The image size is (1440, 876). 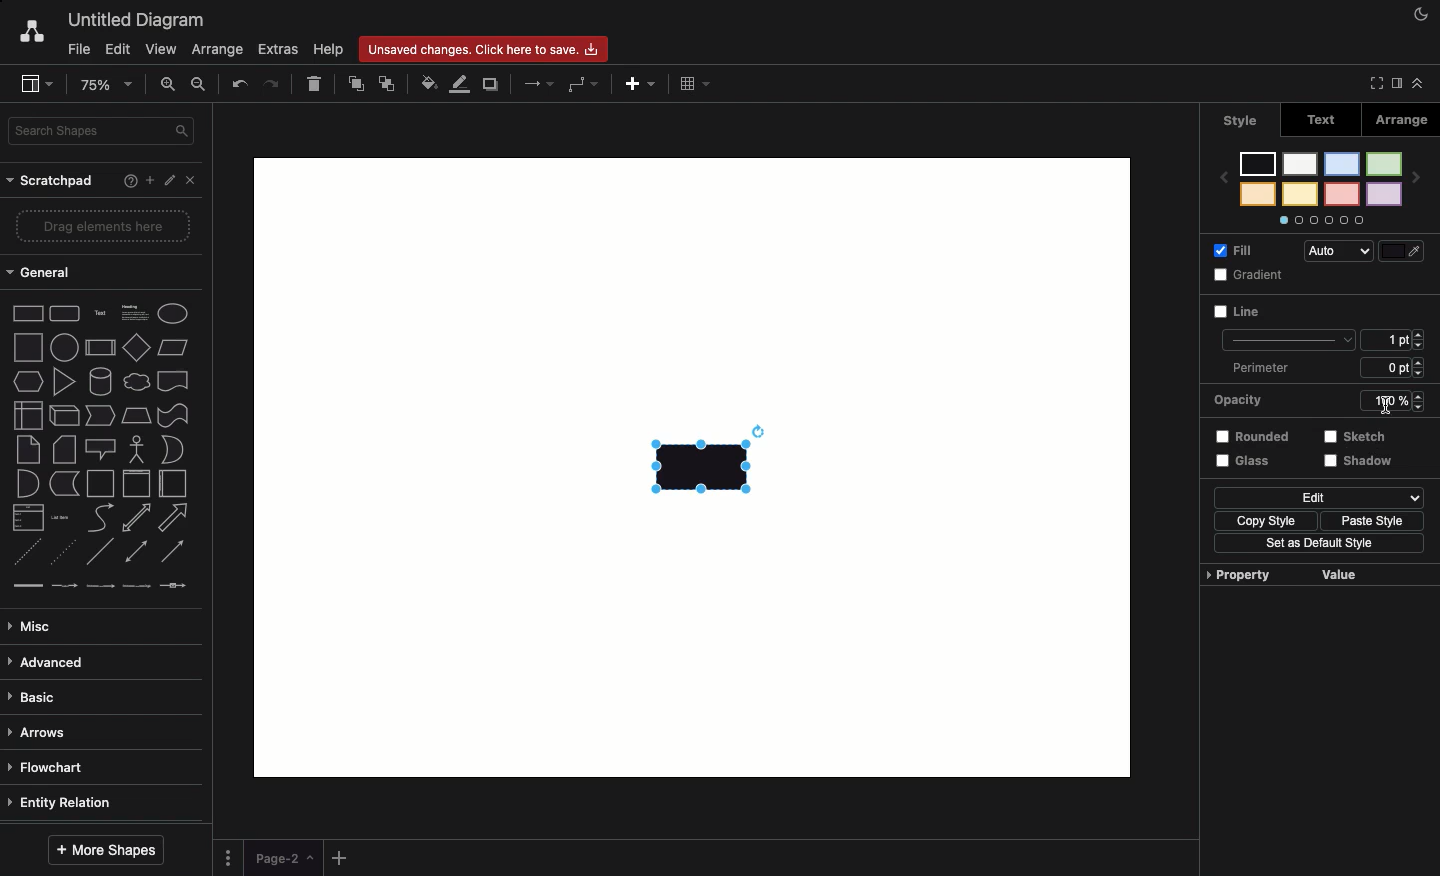 What do you see at coordinates (459, 85) in the screenshot?
I see `Line color` at bounding box center [459, 85].